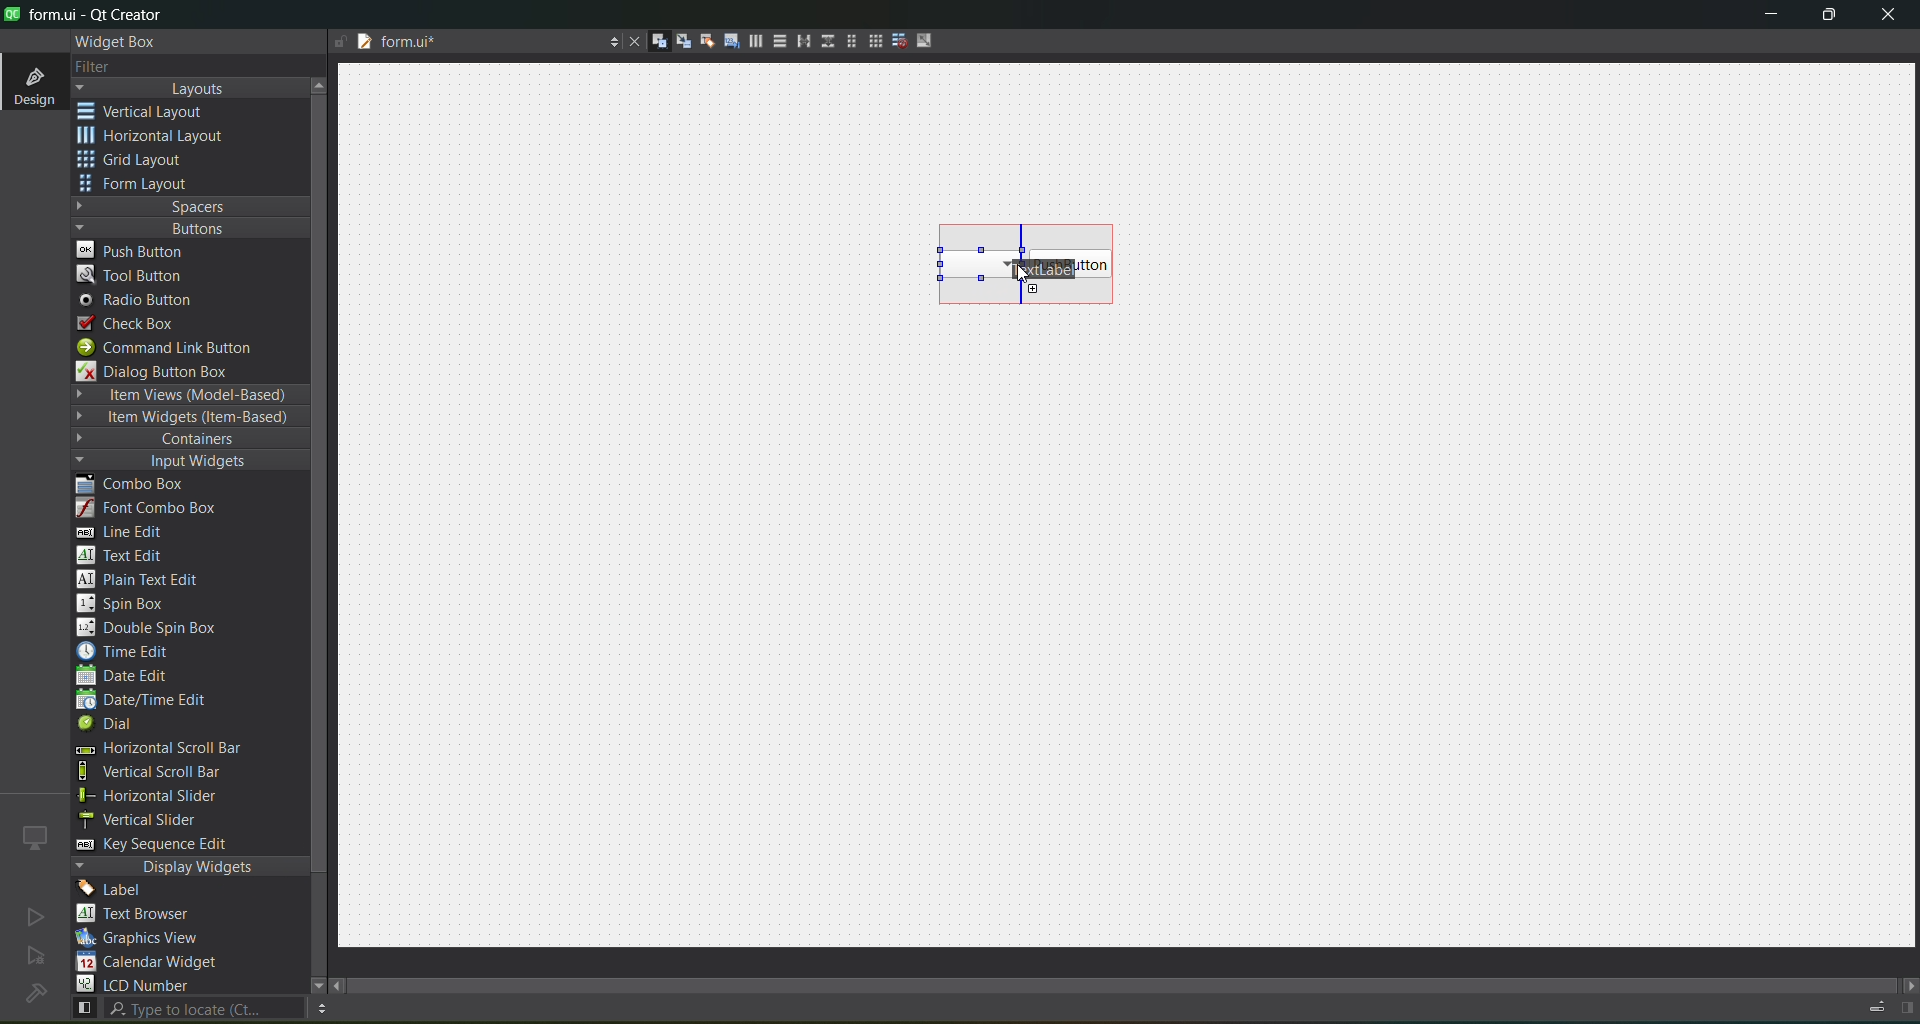 This screenshot has width=1920, height=1024. I want to click on file is writable, so click(340, 43).